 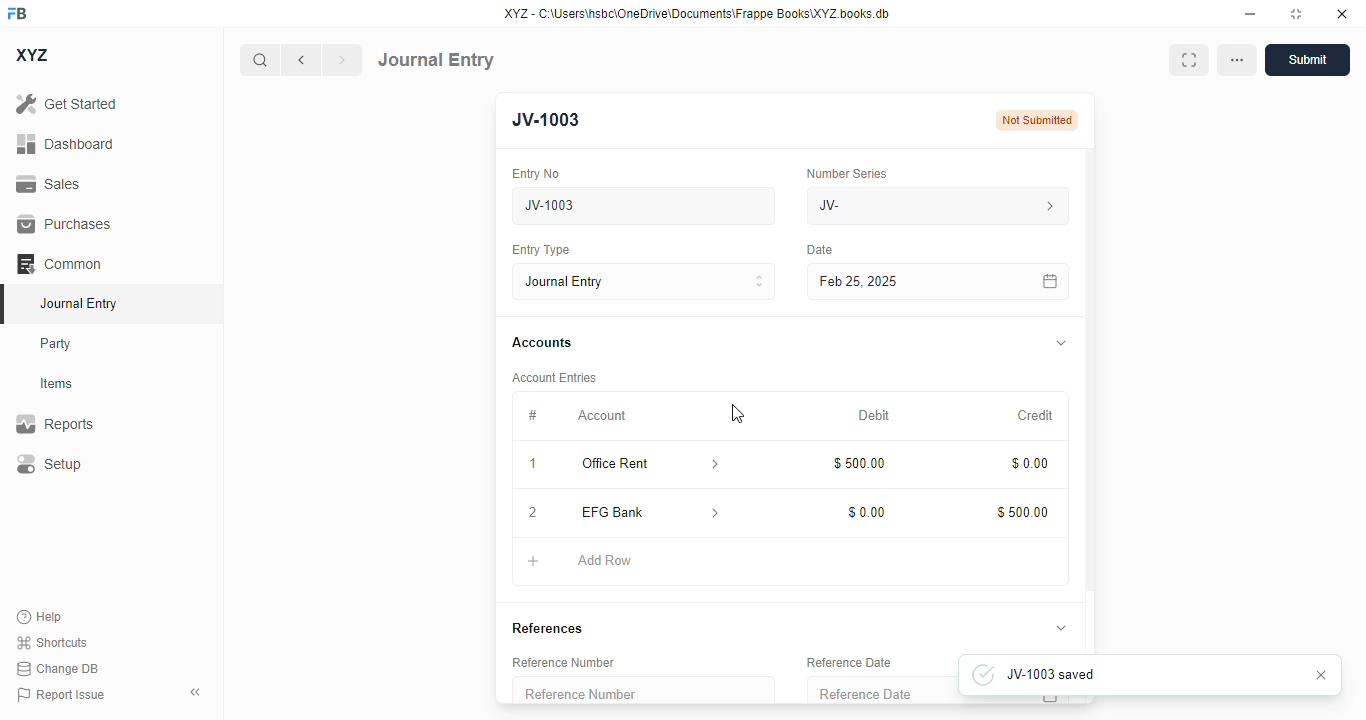 I want to click on reference date, so click(x=881, y=691).